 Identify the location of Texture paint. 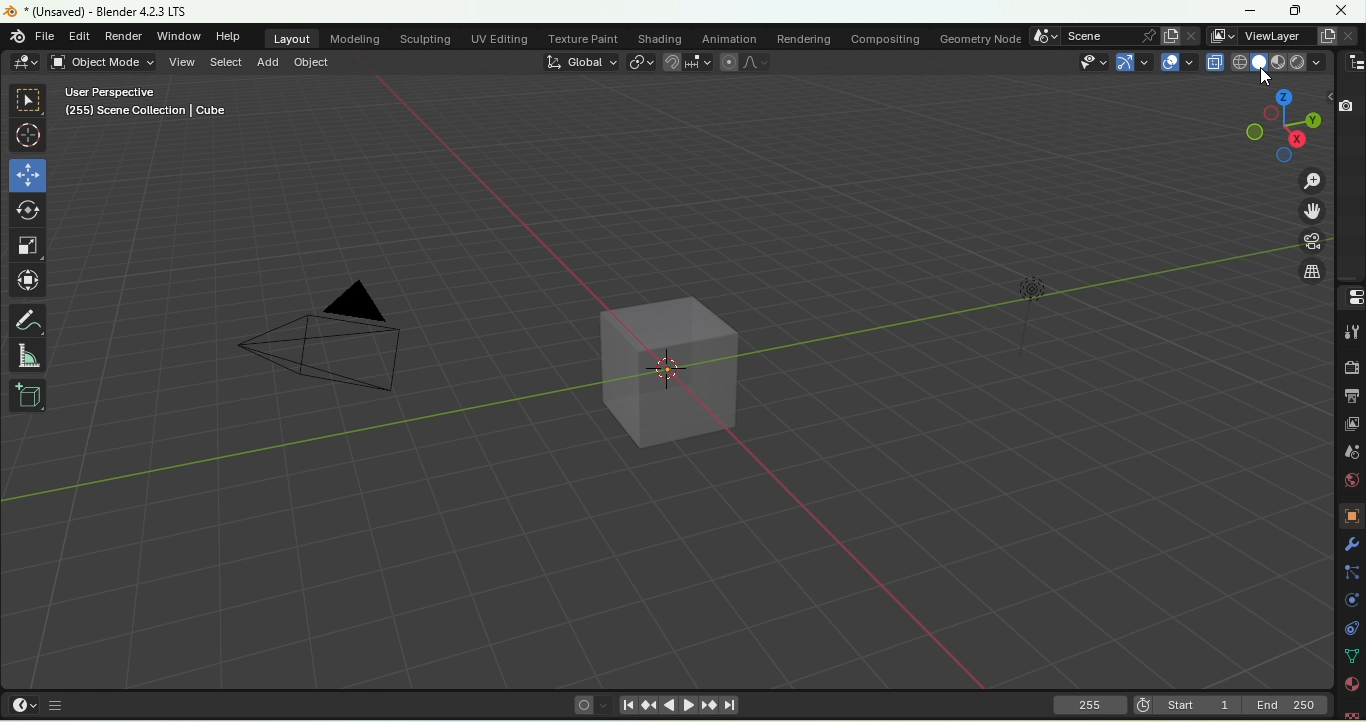
(583, 36).